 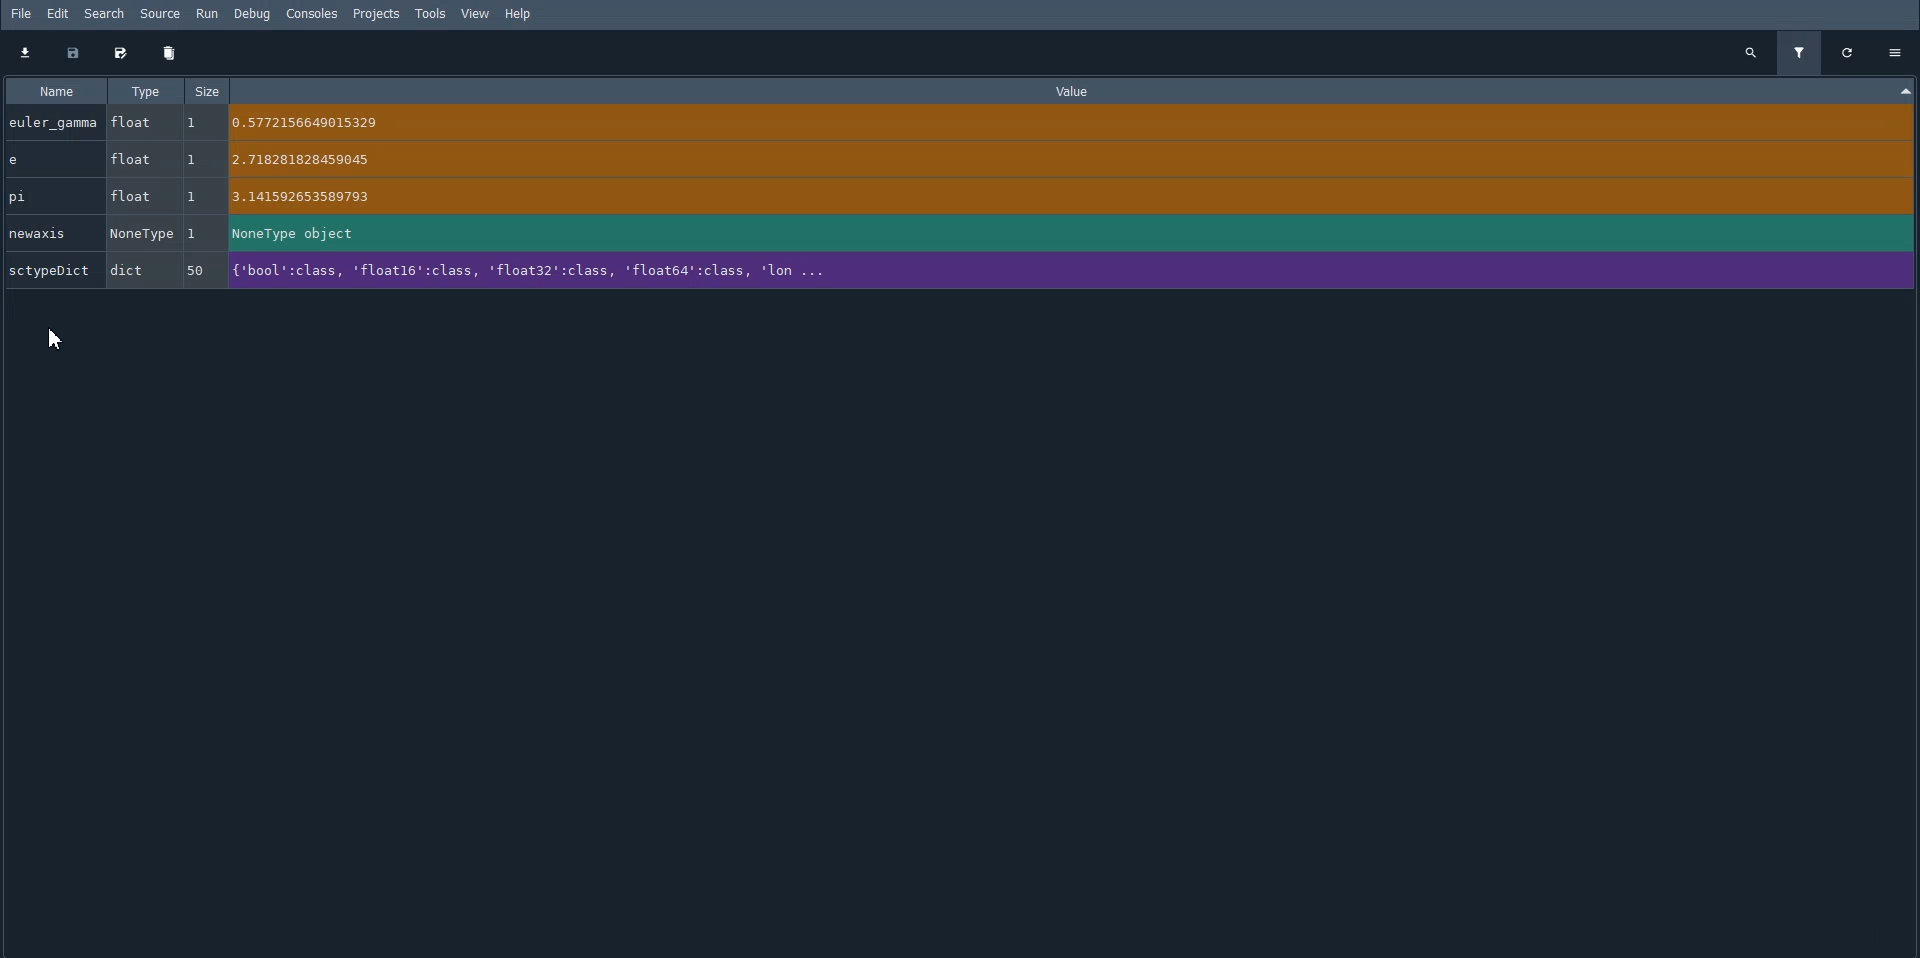 What do you see at coordinates (1751, 52) in the screenshot?
I see `Search all variables` at bounding box center [1751, 52].